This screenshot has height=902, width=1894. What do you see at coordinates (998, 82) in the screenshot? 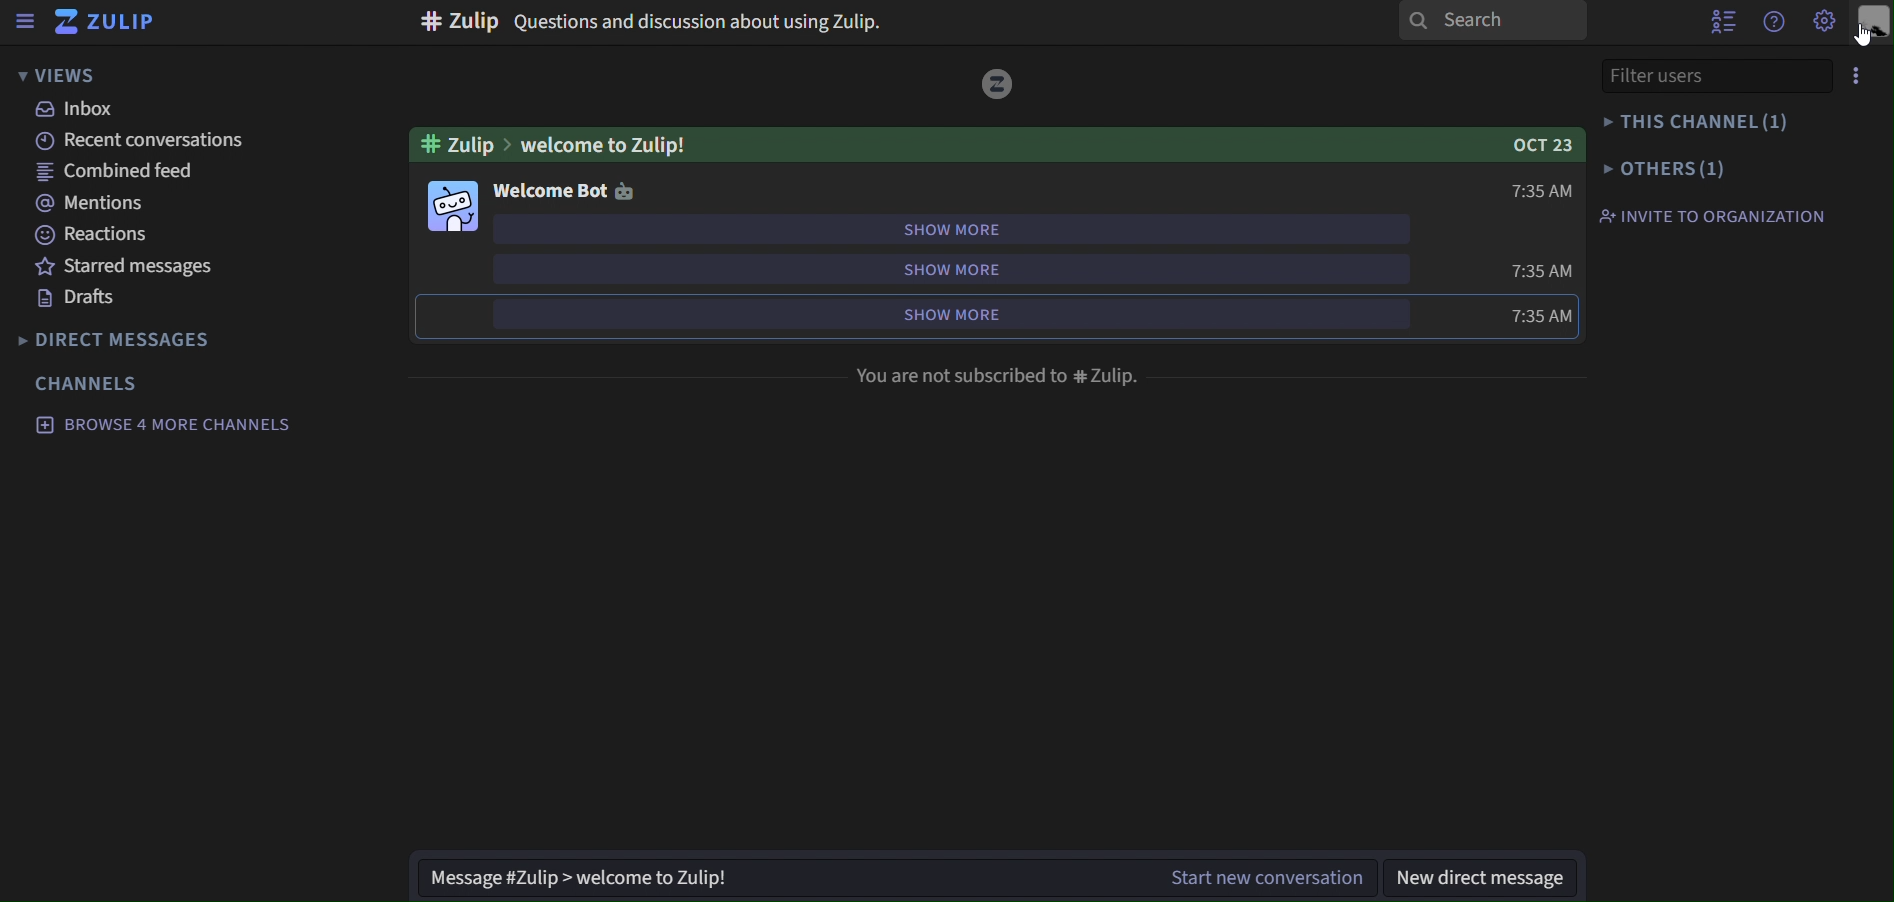
I see `image` at bounding box center [998, 82].